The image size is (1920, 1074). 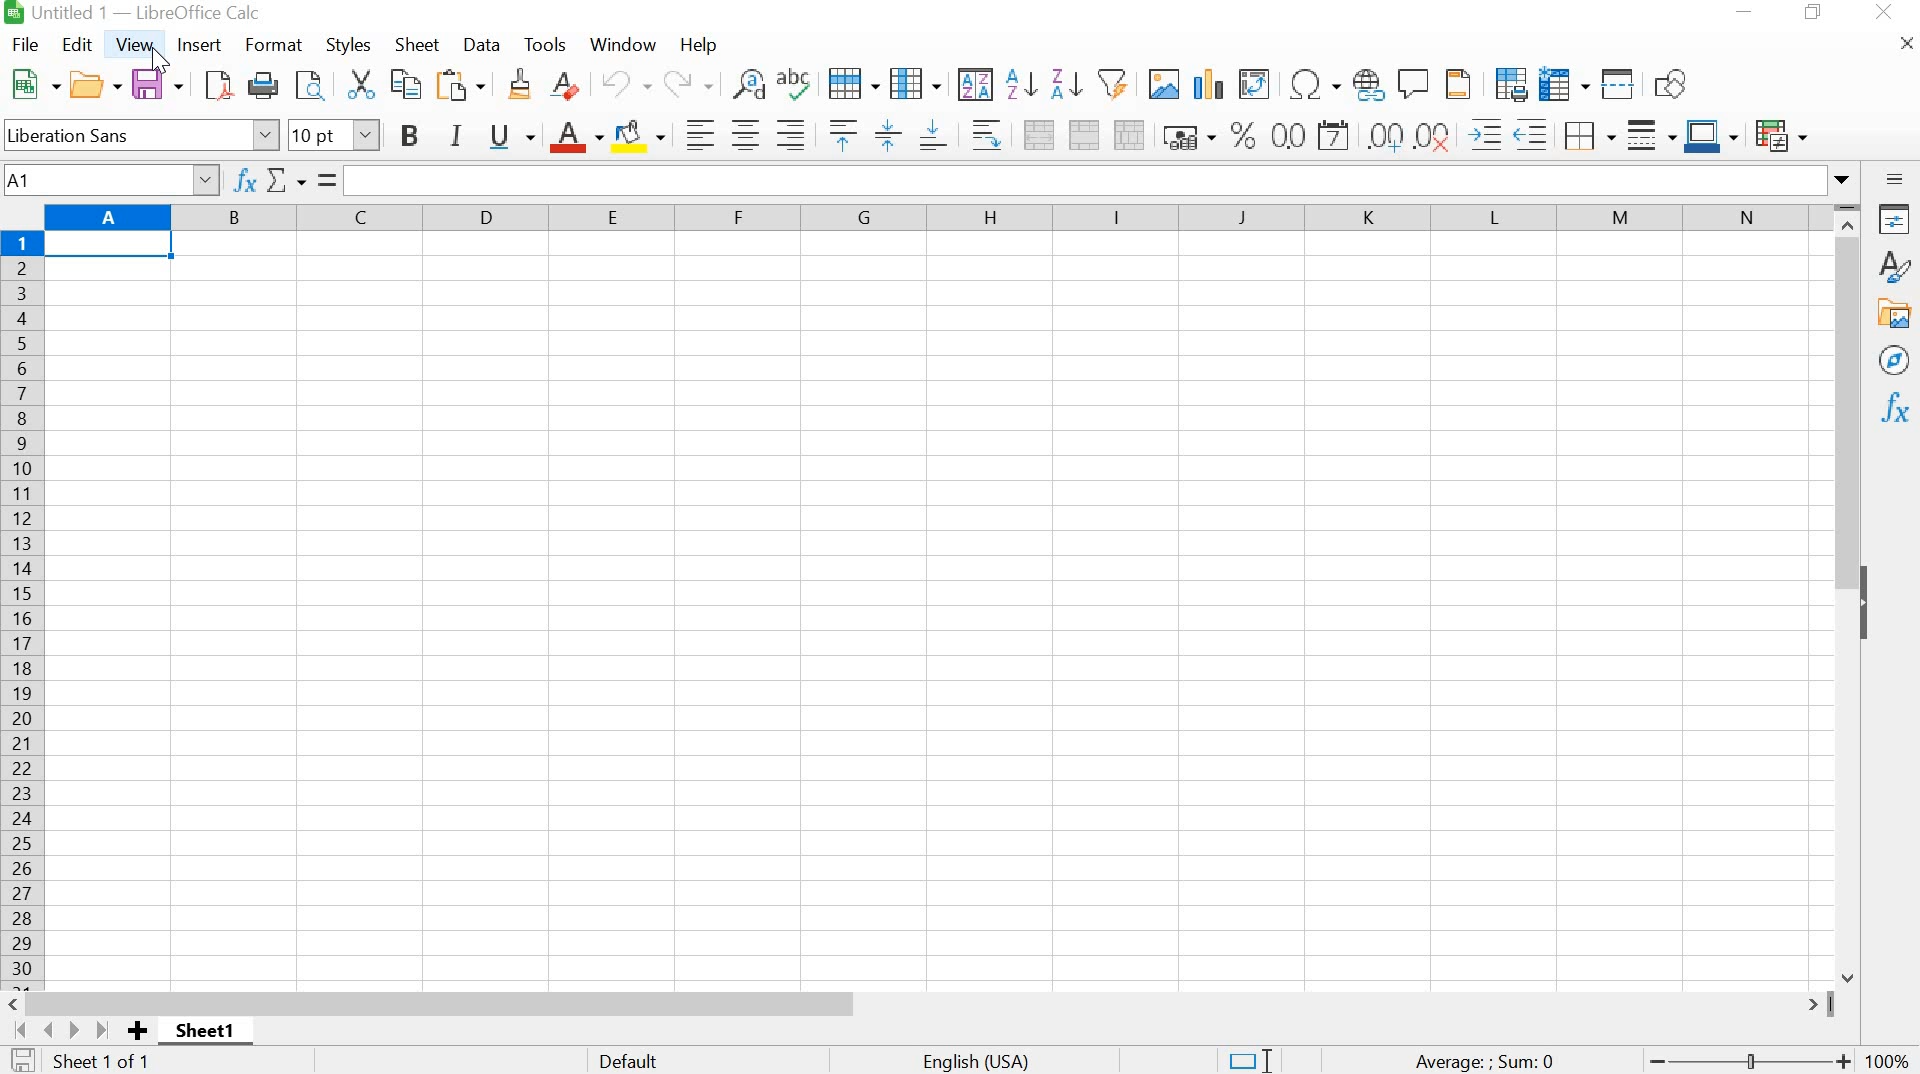 What do you see at coordinates (59, 1030) in the screenshot?
I see `SCROLL TO SHEET` at bounding box center [59, 1030].